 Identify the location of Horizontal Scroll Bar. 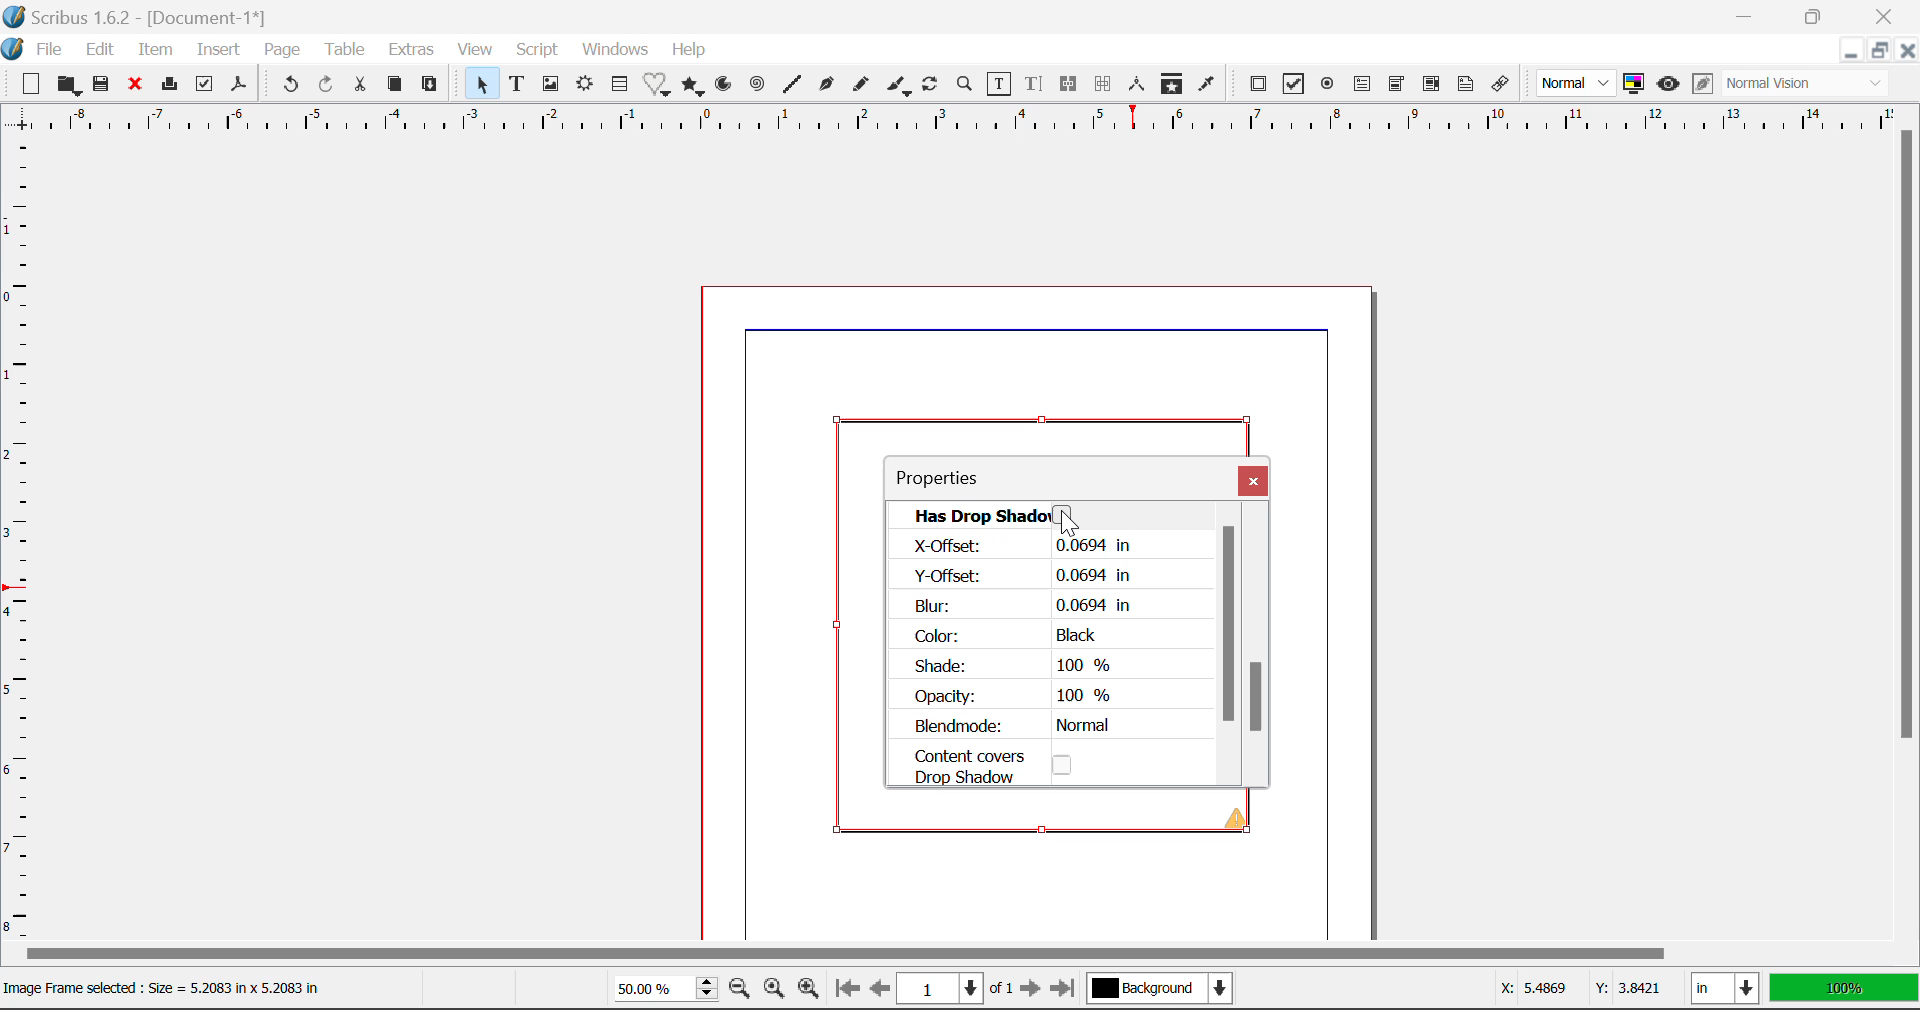
(934, 954).